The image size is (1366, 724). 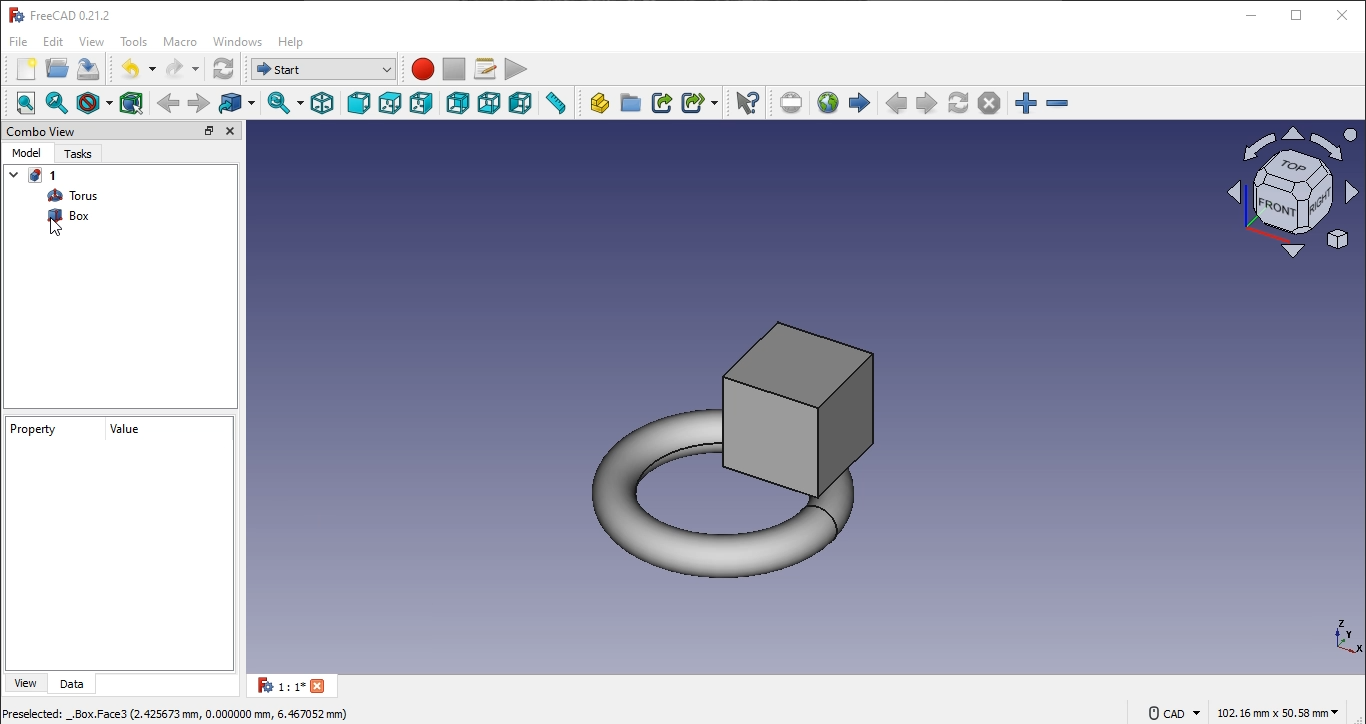 I want to click on © cad, so click(x=1170, y=711).